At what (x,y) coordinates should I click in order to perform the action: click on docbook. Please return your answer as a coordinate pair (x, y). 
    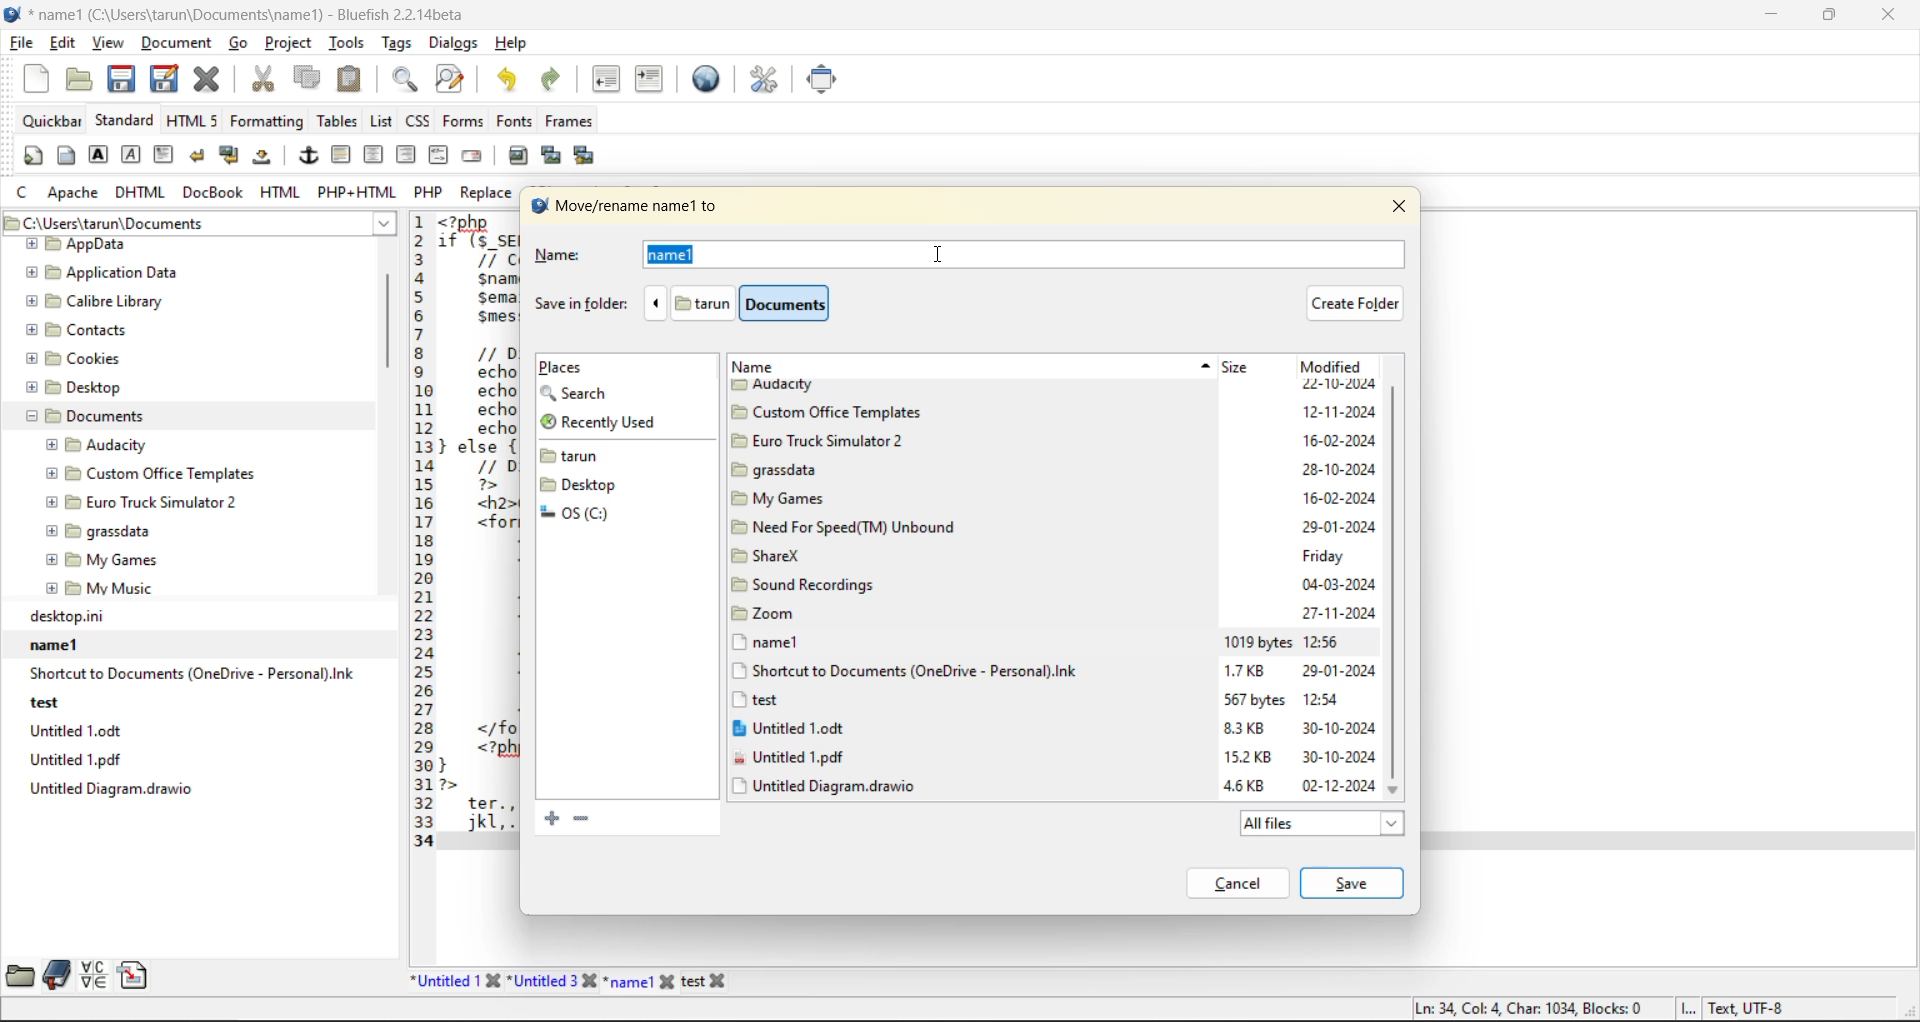
    Looking at the image, I should click on (213, 193).